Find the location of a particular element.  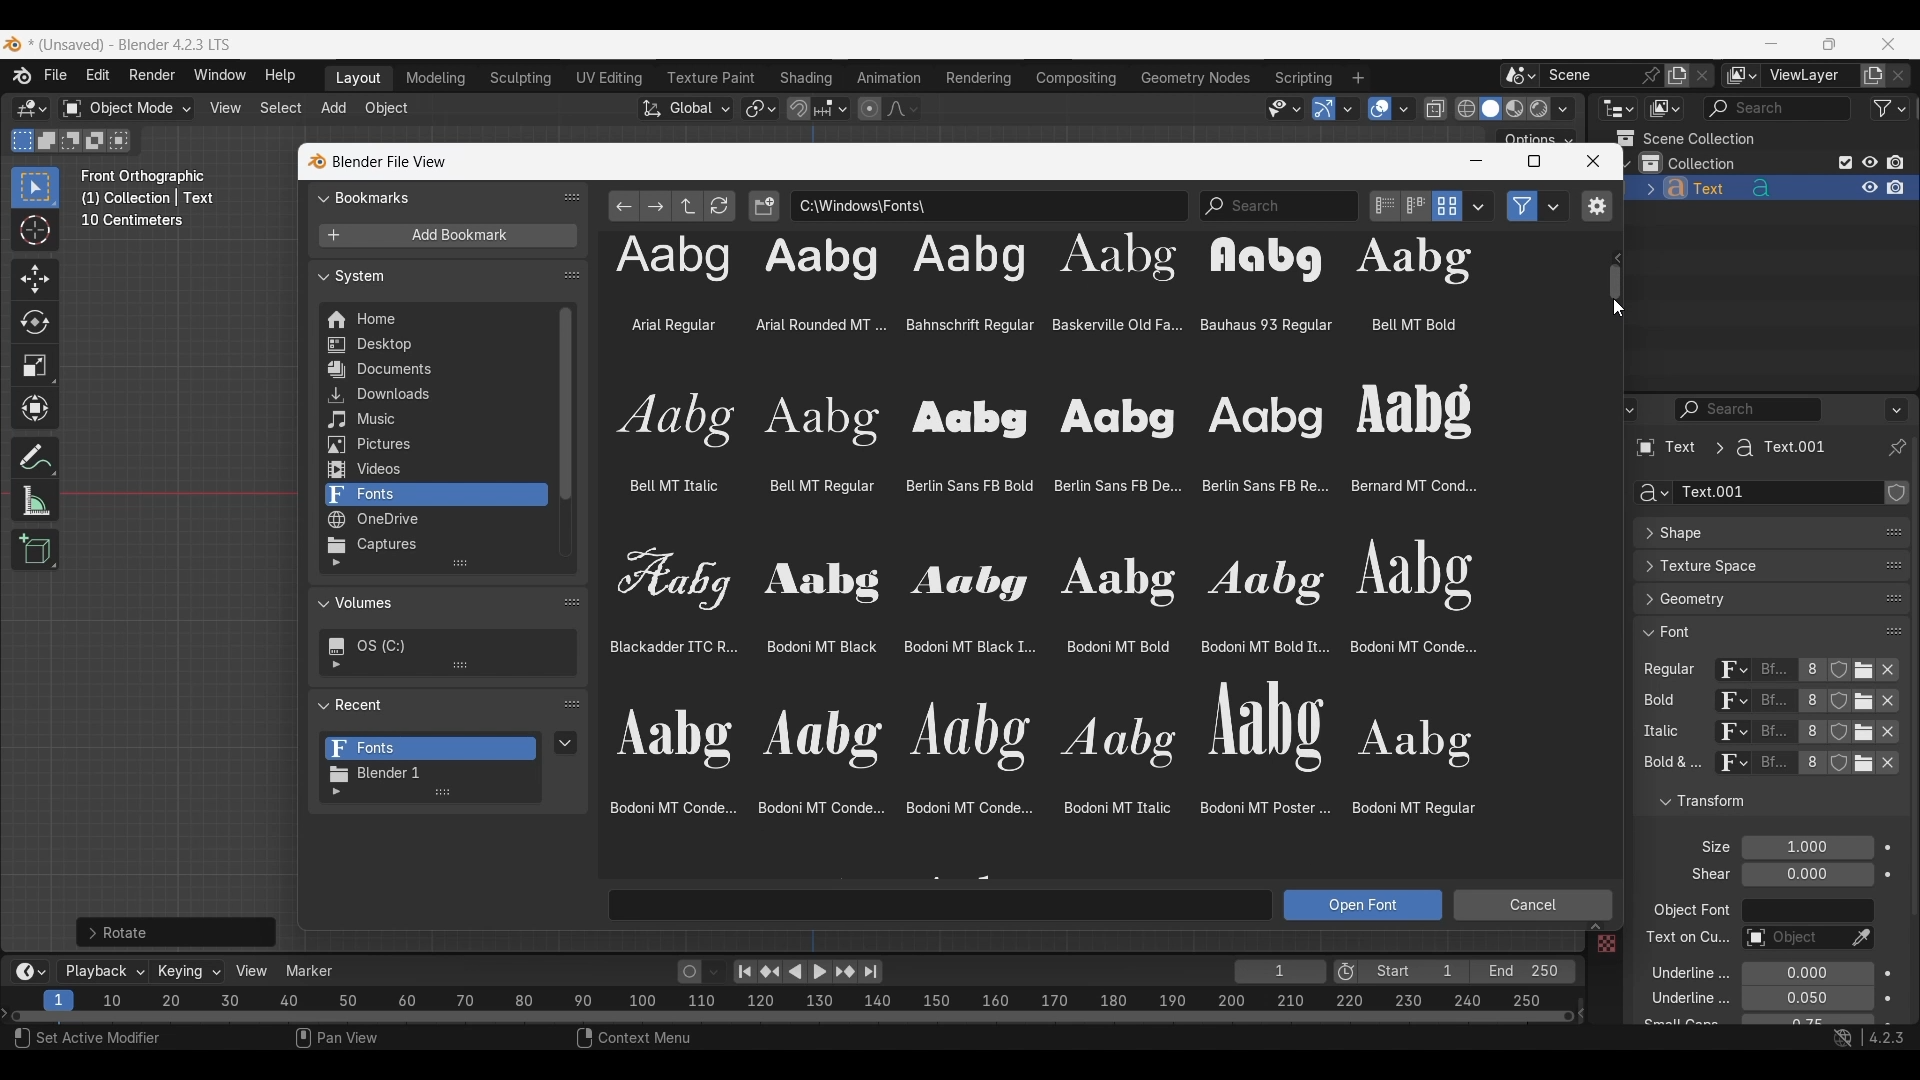

Recent items specials is located at coordinates (566, 742).